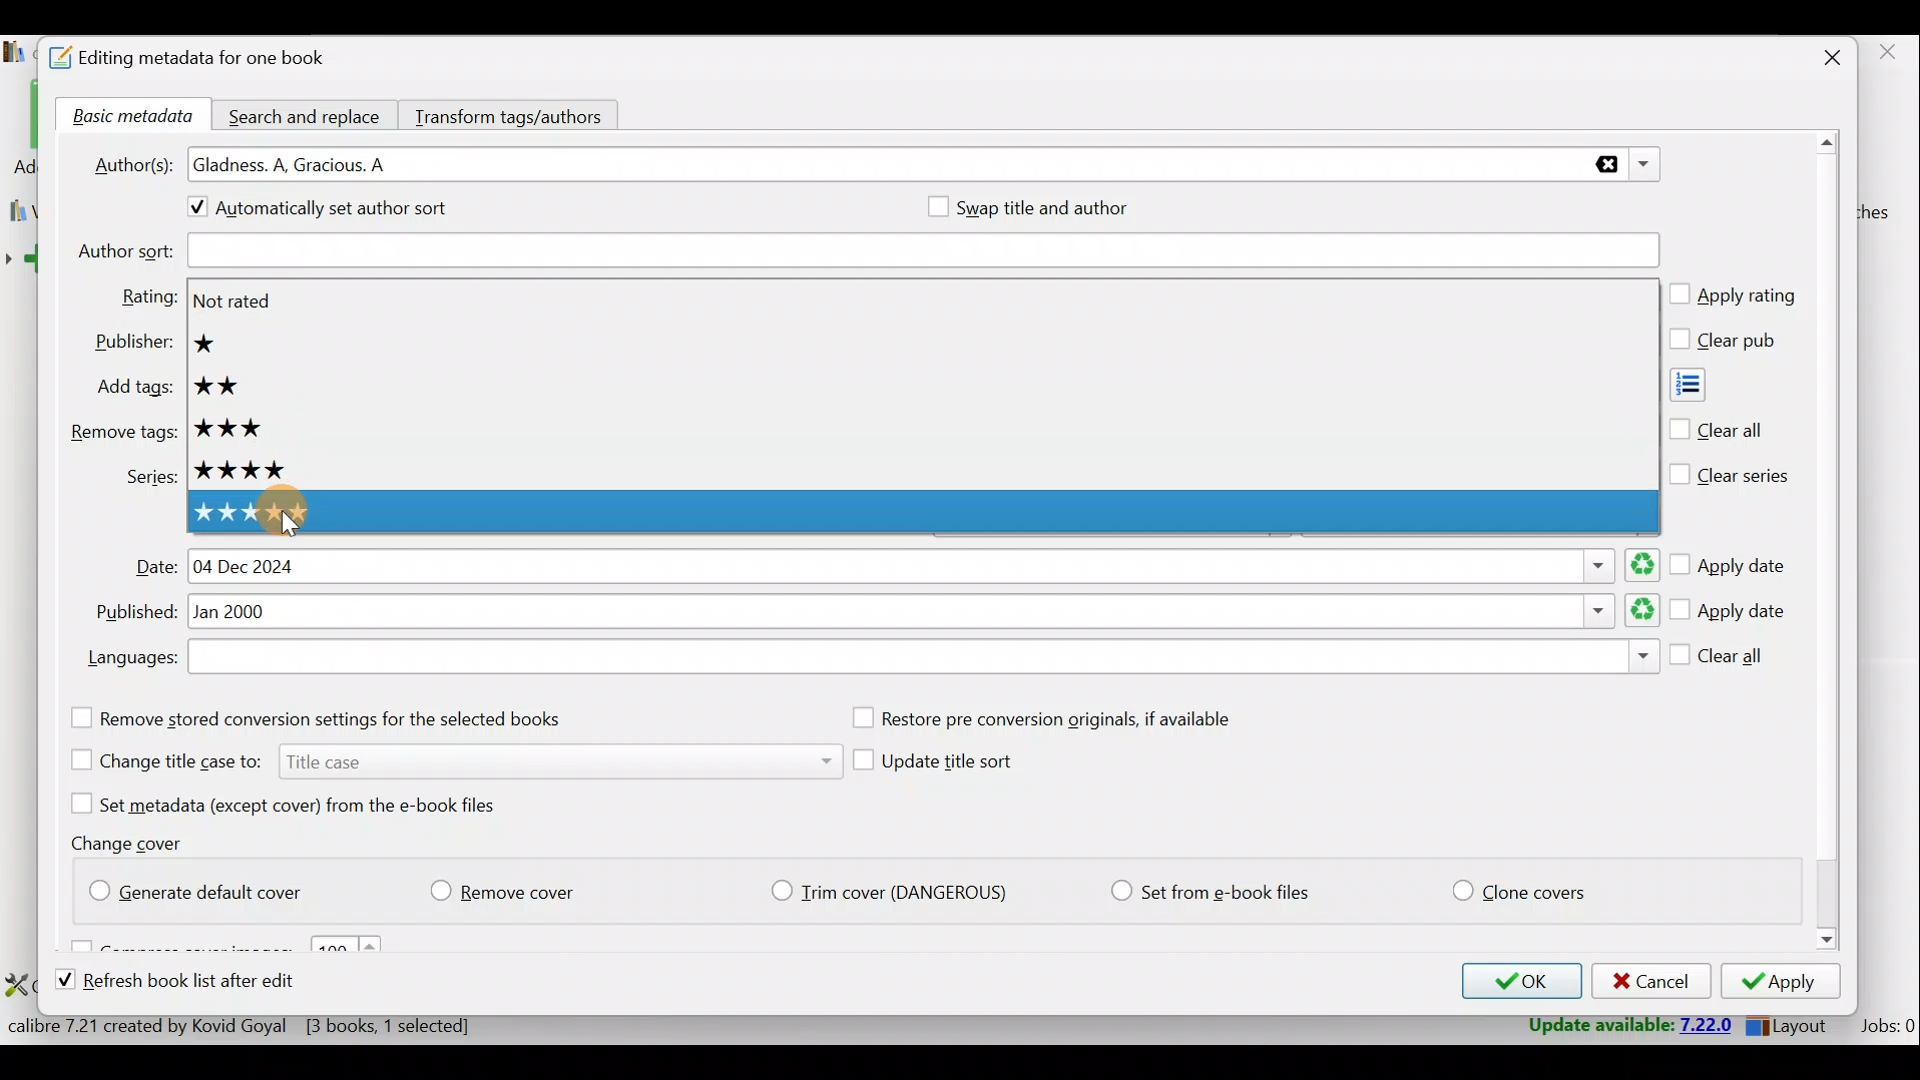  Describe the element at coordinates (1648, 982) in the screenshot. I see `Cancel` at that location.